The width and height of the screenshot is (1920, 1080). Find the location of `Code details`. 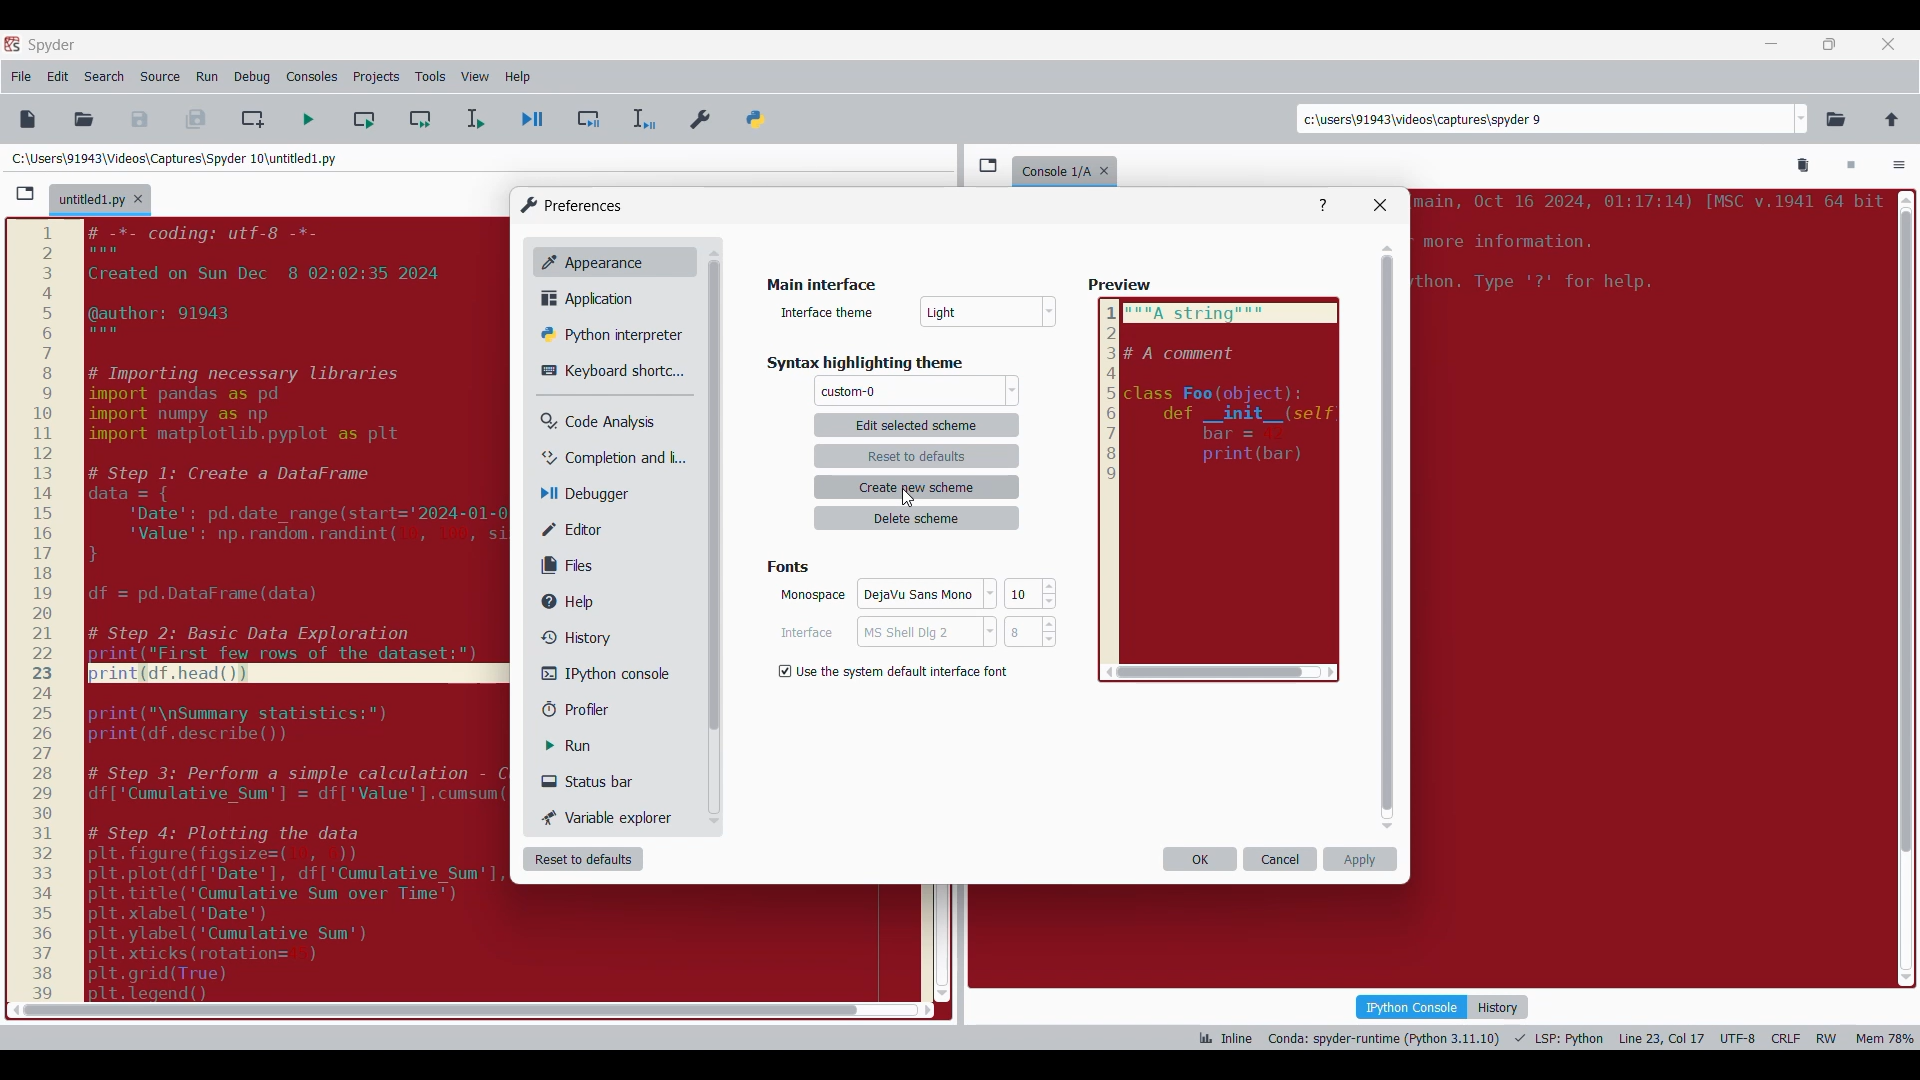

Code details is located at coordinates (1554, 1038).